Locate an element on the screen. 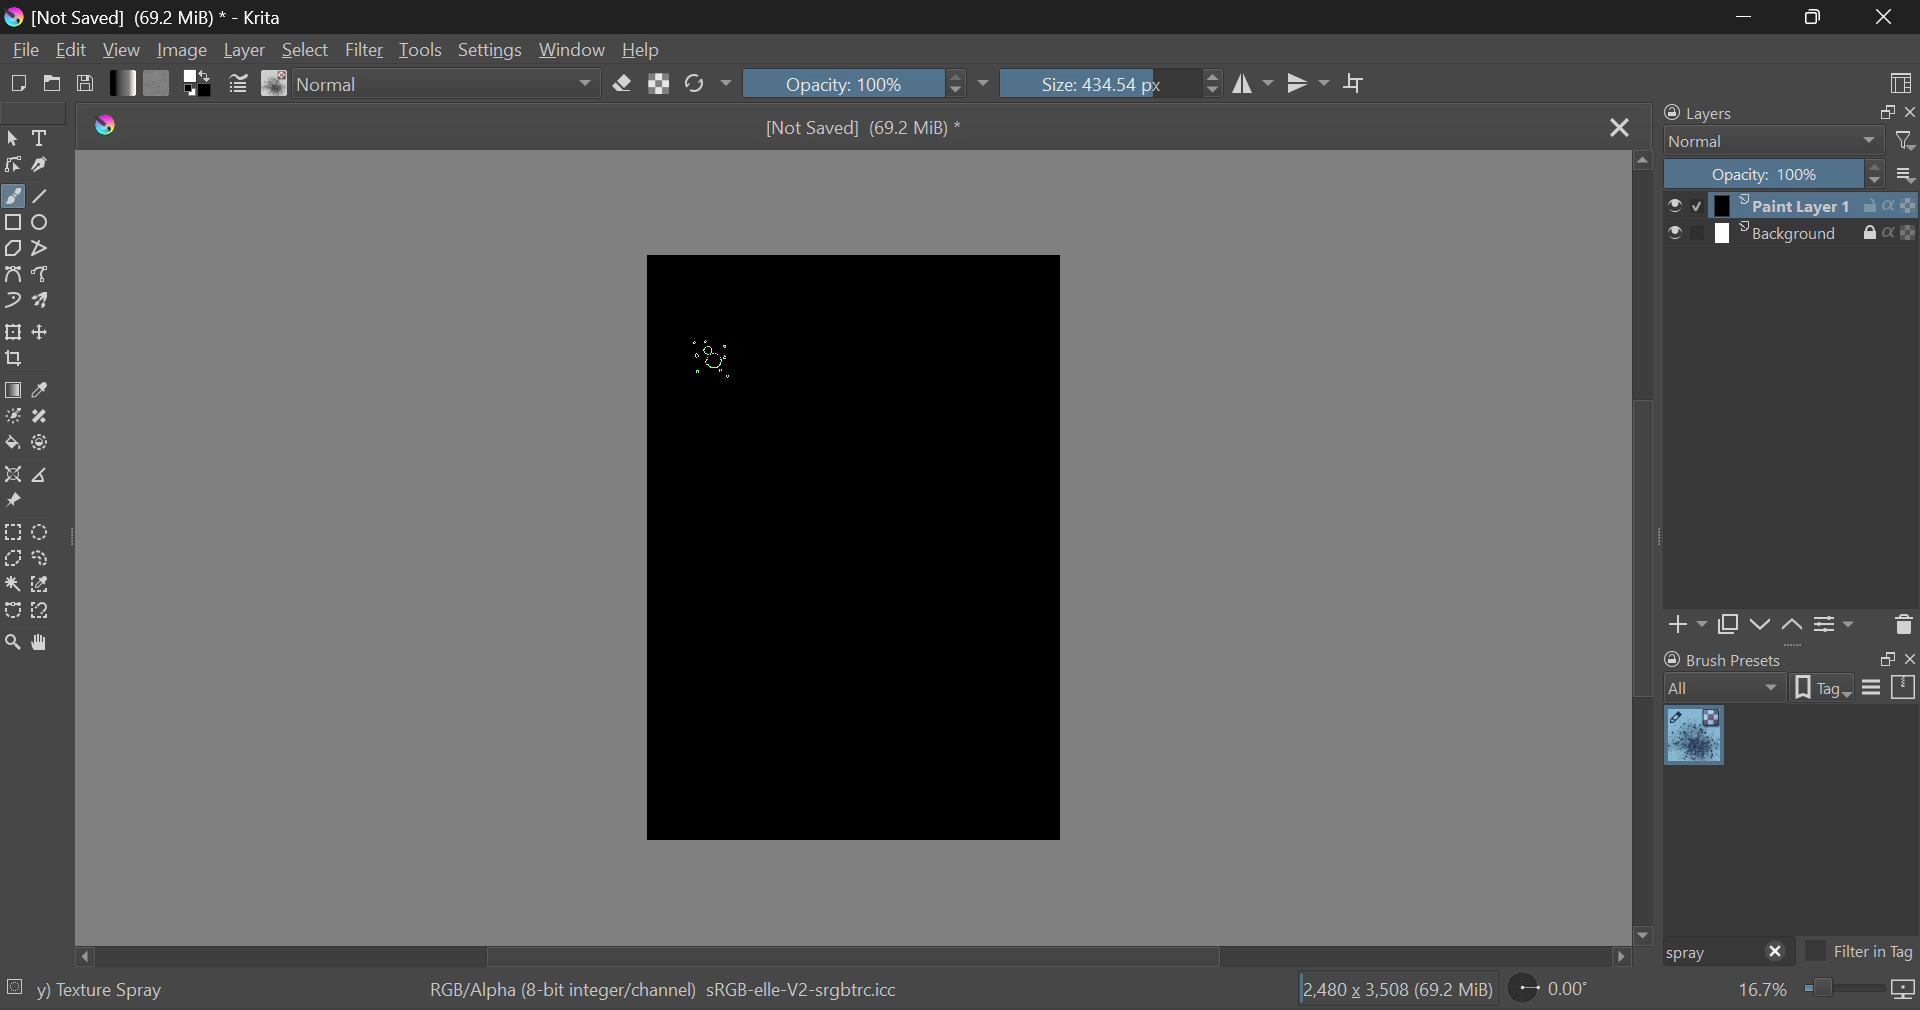 The height and width of the screenshot is (1010, 1920). checkbox is located at coordinates (1684, 205).